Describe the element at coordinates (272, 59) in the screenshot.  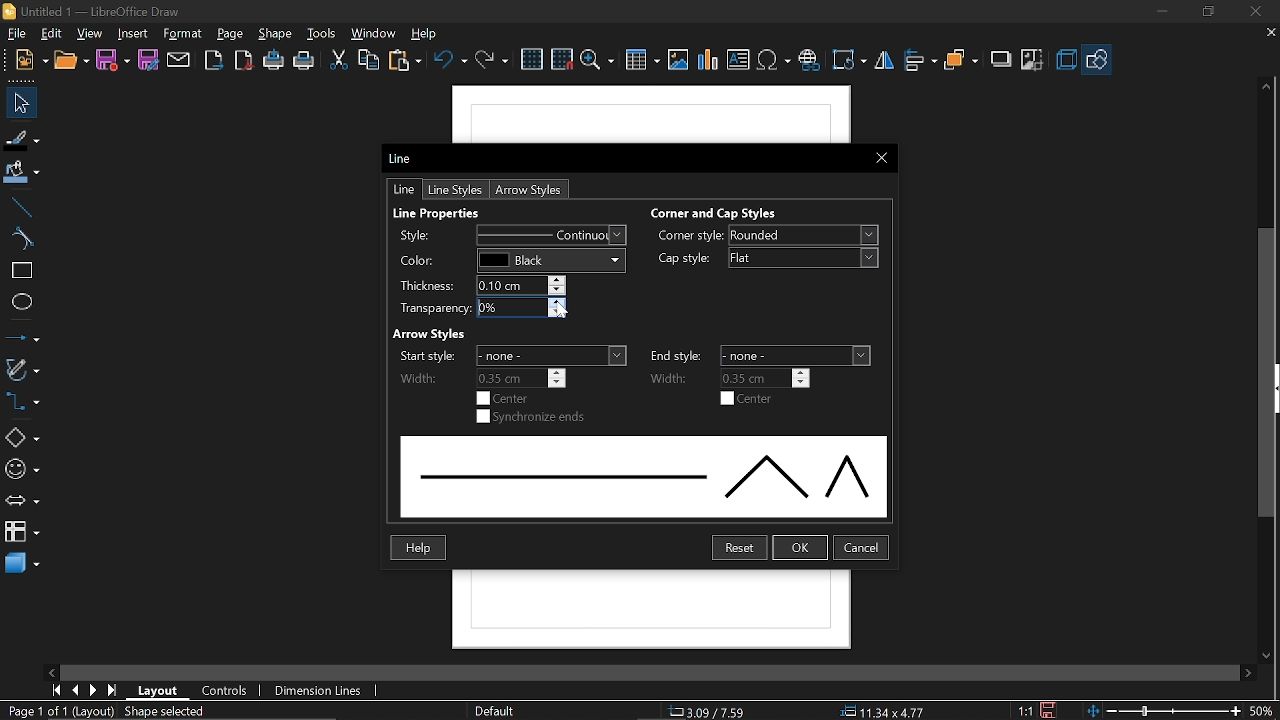
I see `print directly` at that location.